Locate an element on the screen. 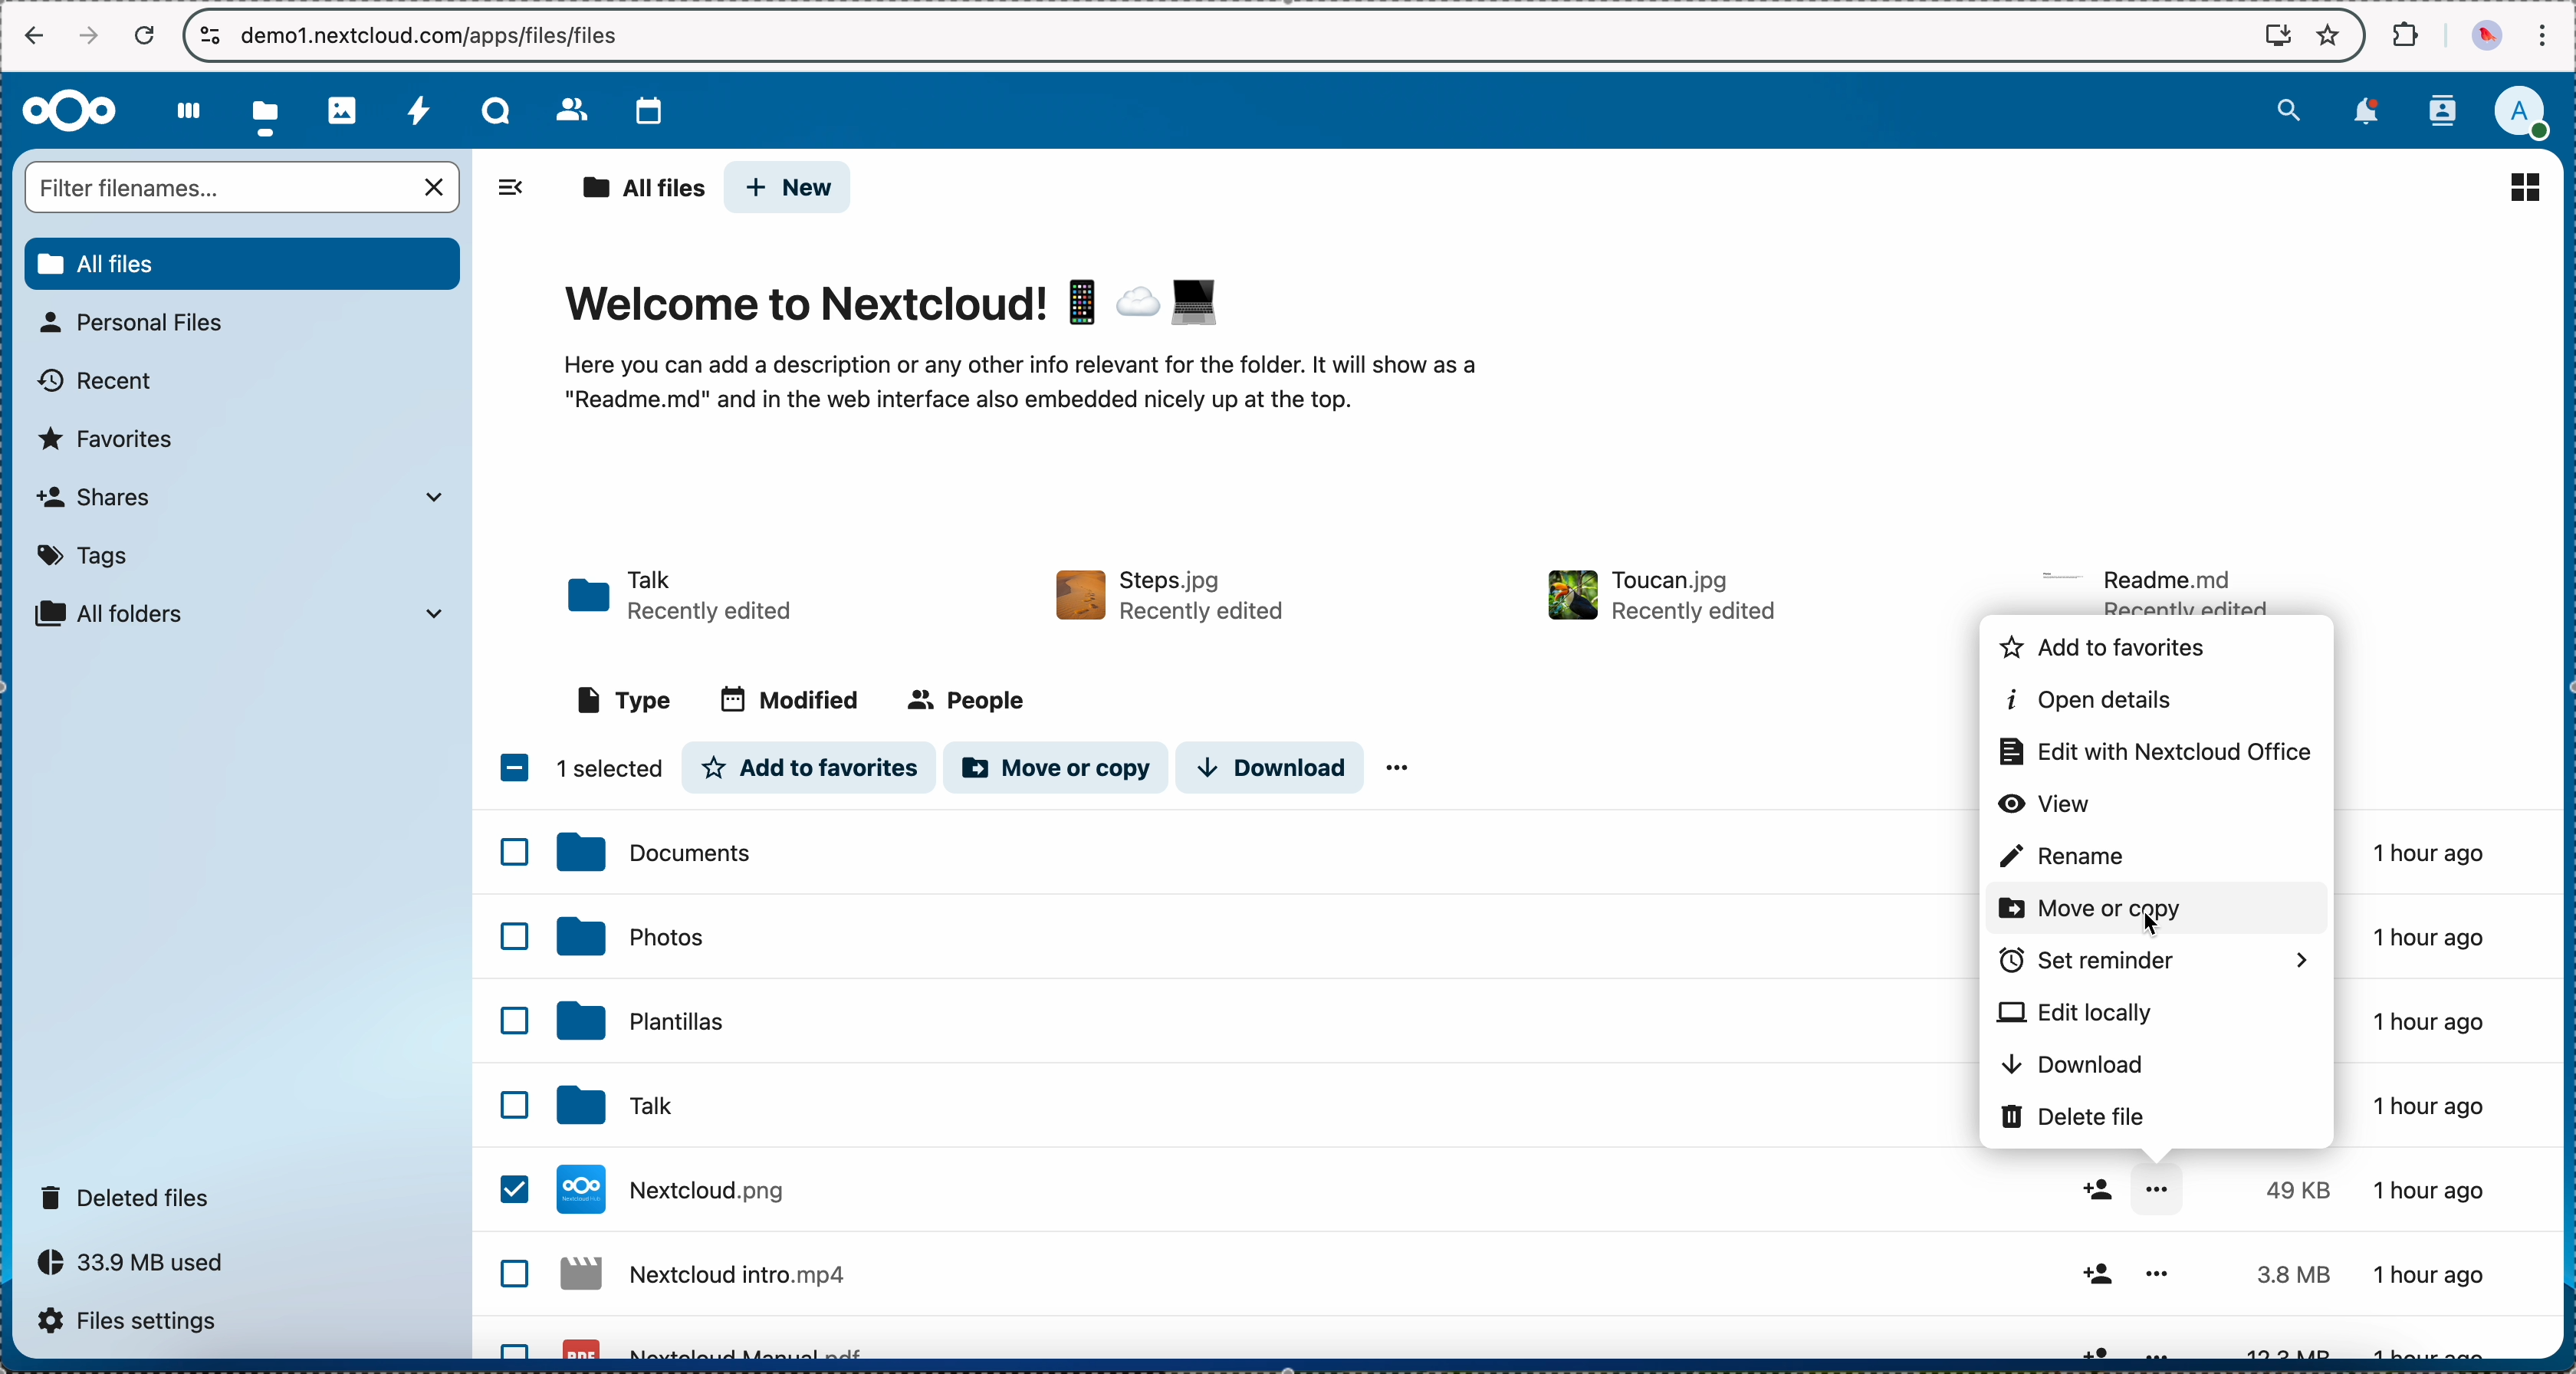 The width and height of the screenshot is (2576, 1374). personal files is located at coordinates (143, 323).